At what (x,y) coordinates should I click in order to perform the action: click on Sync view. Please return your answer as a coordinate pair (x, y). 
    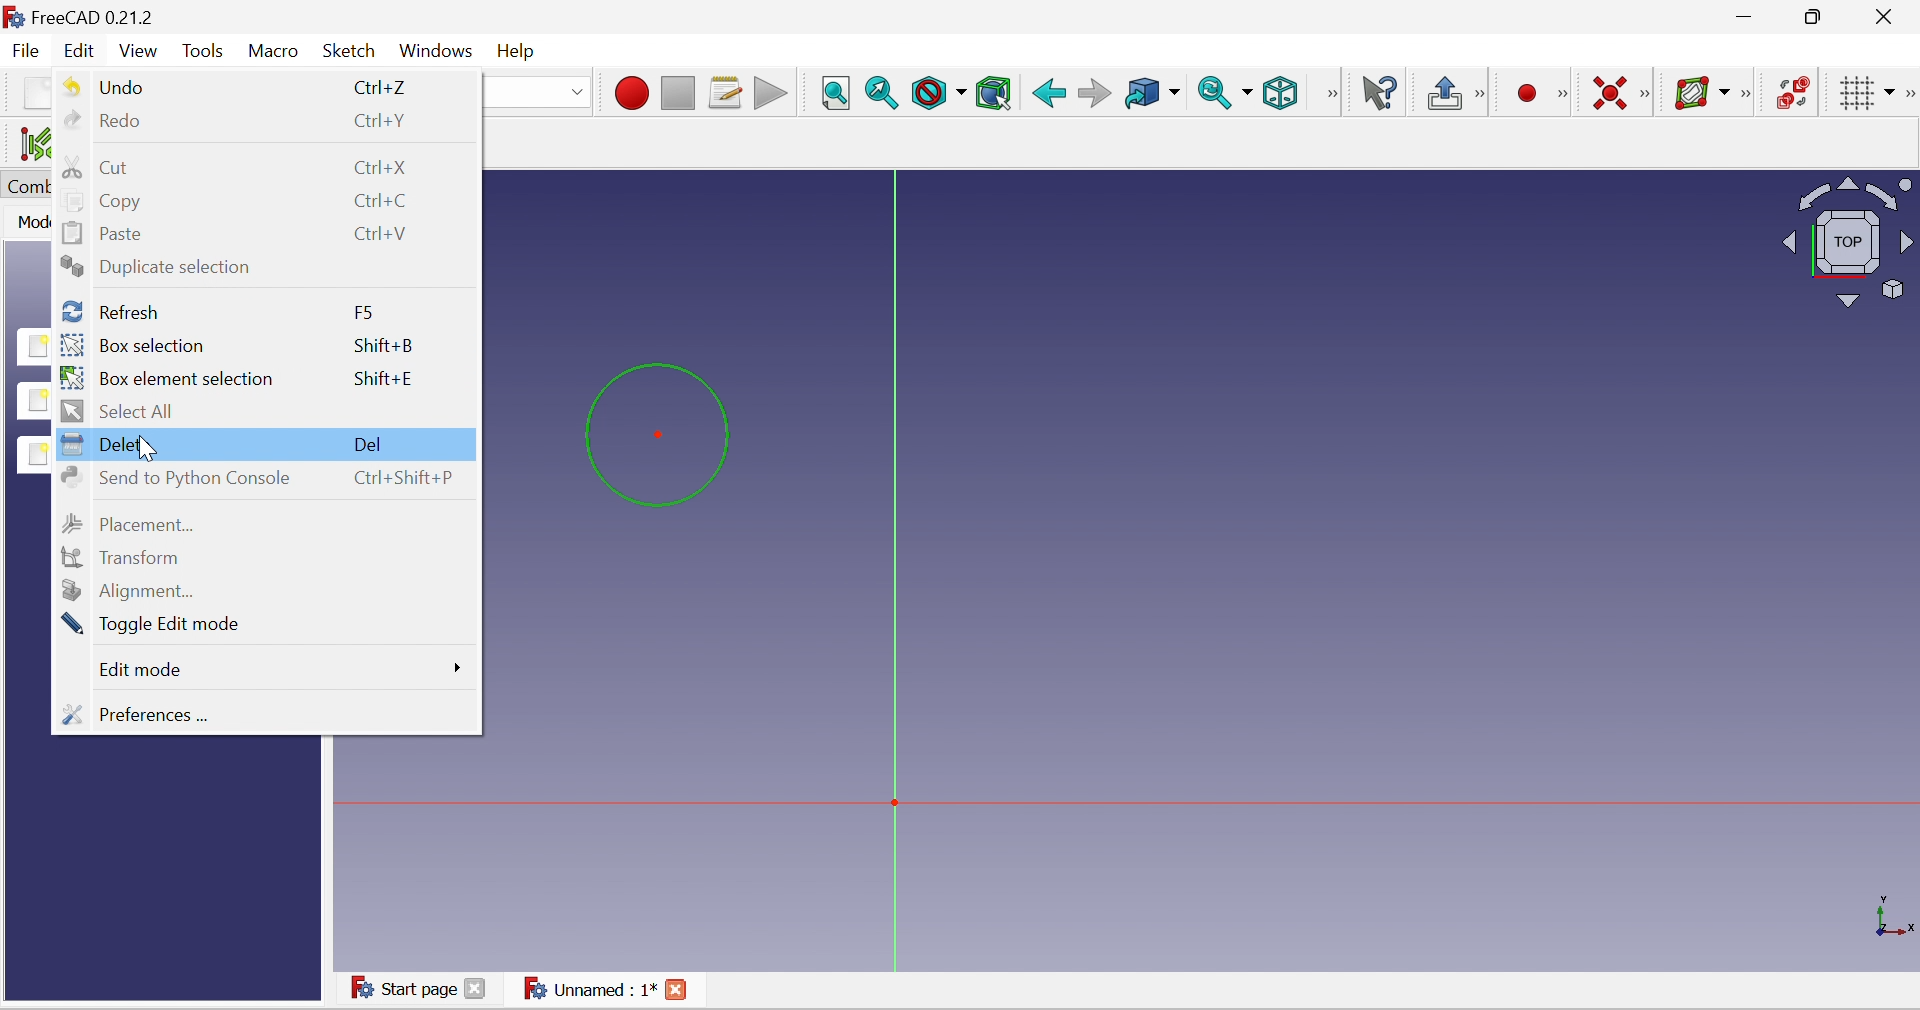
    Looking at the image, I should click on (1222, 94).